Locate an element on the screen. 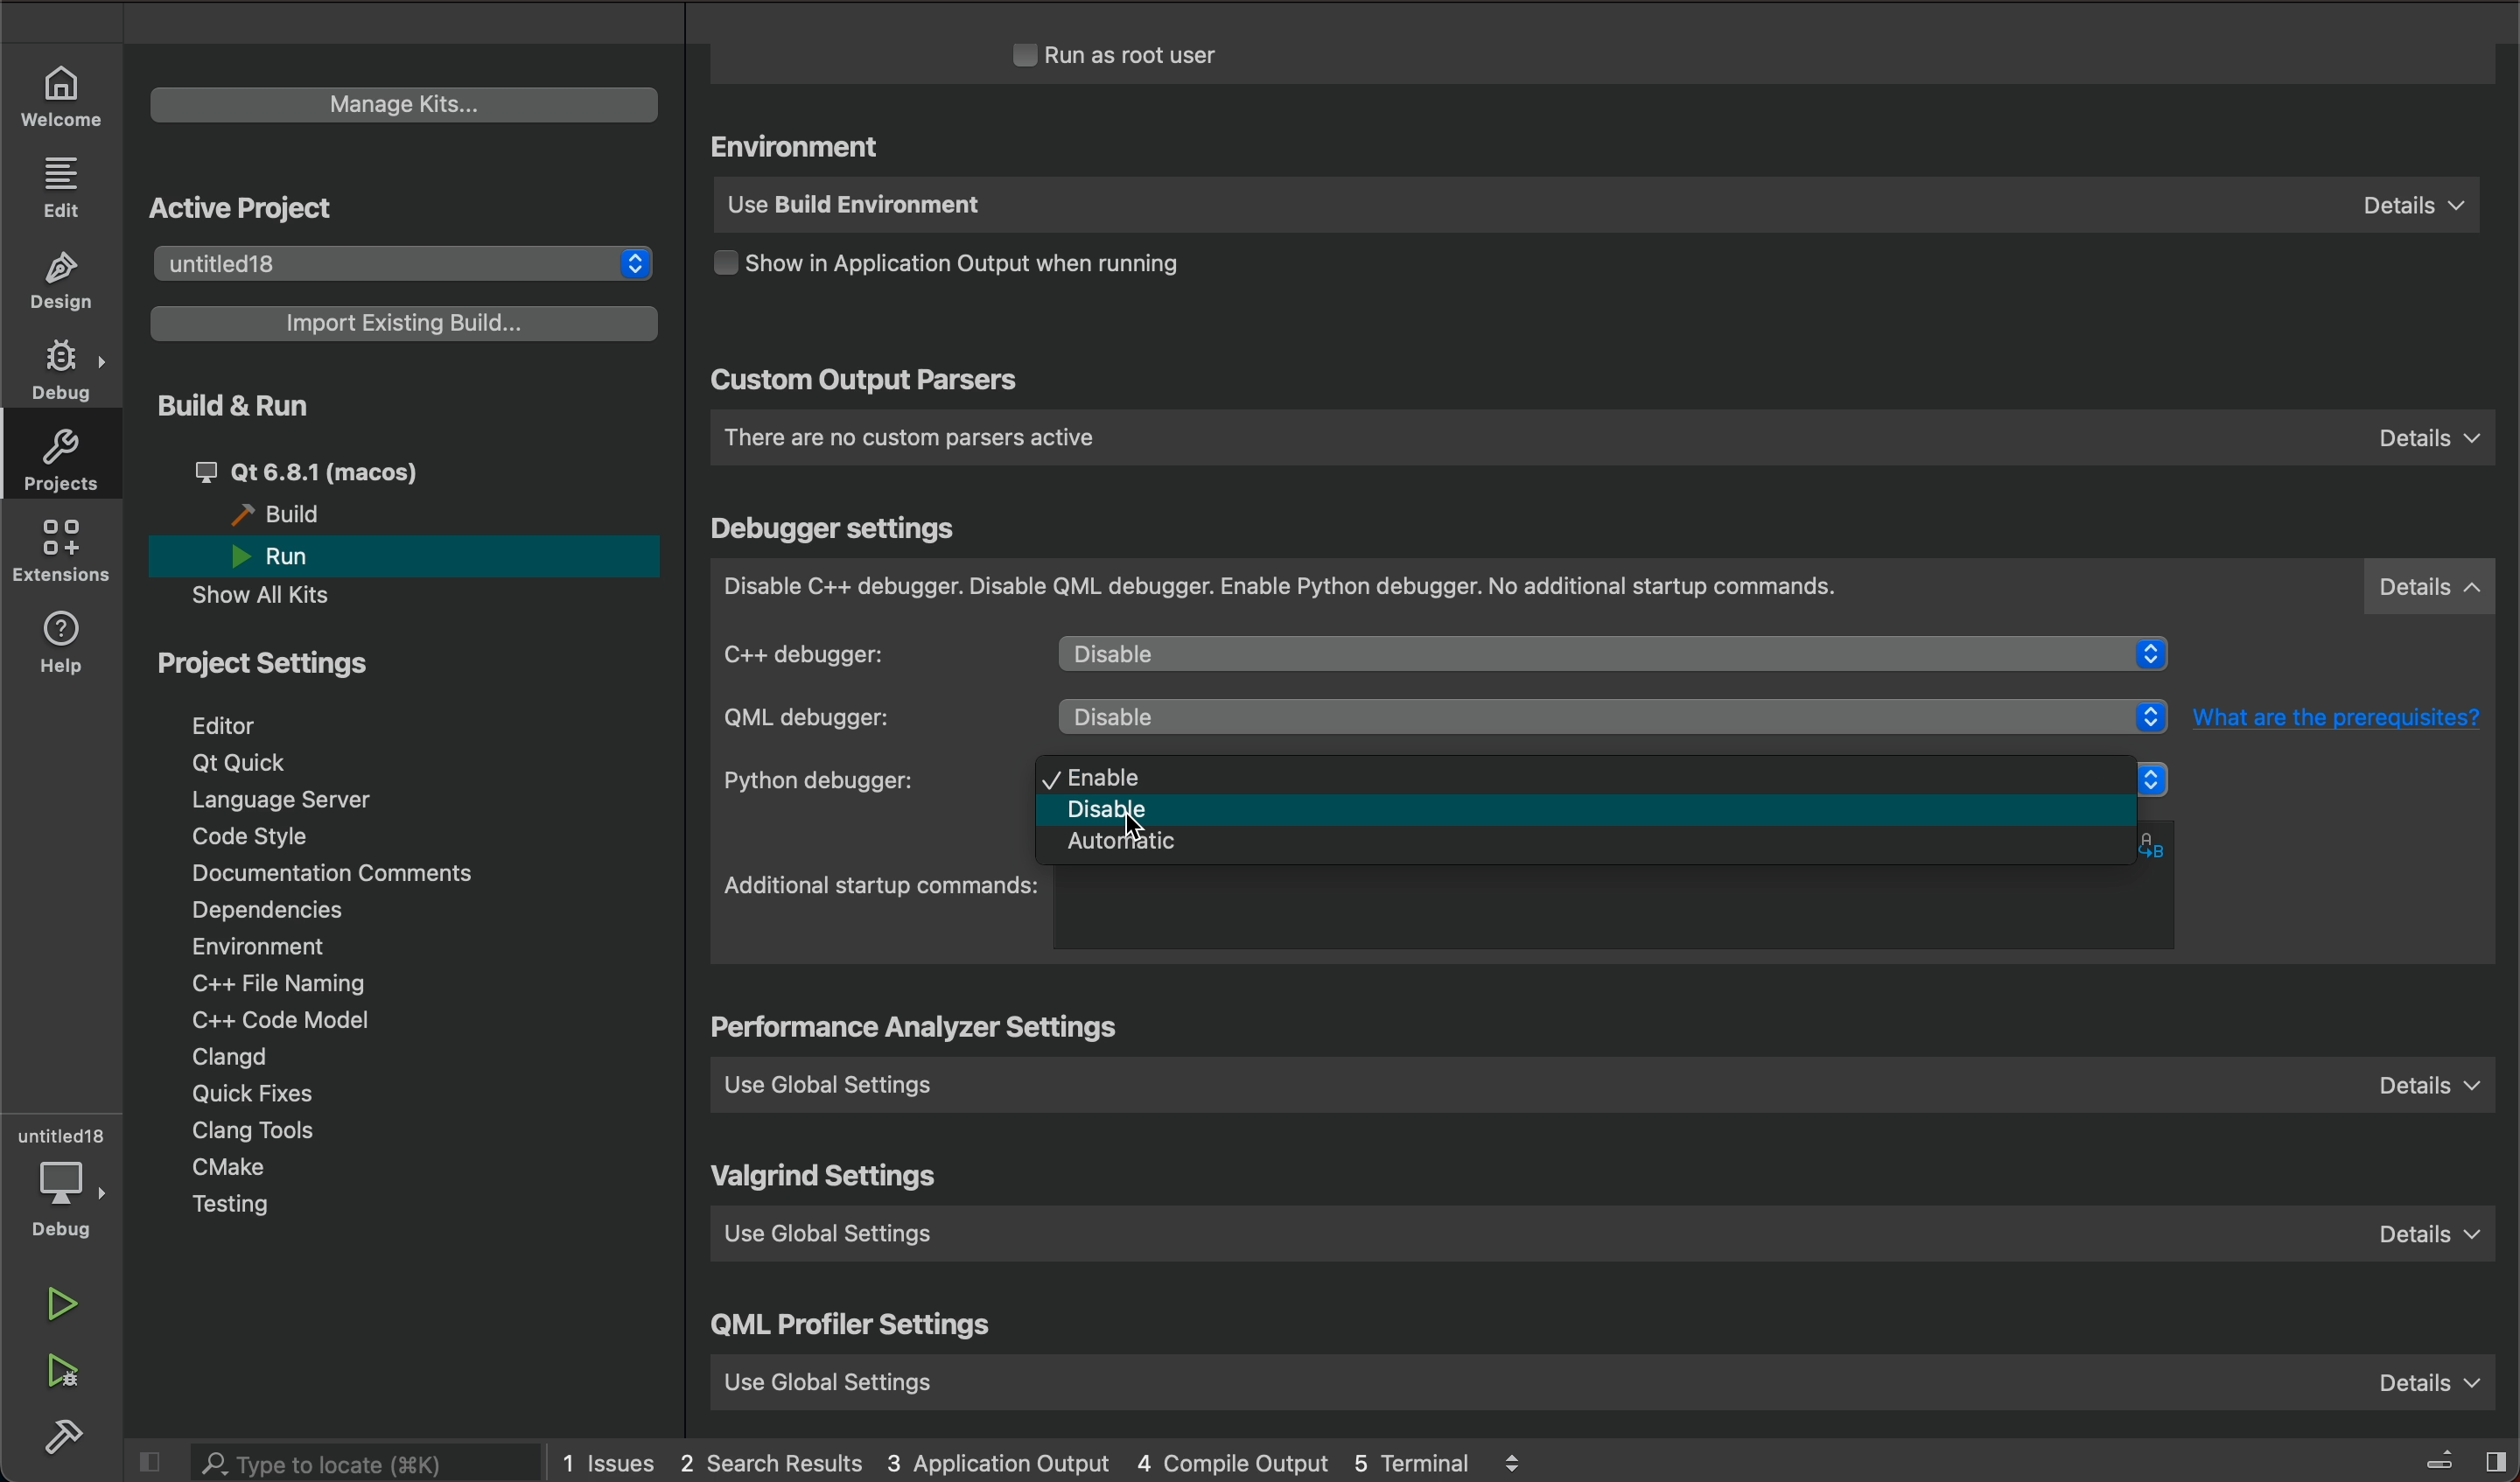  cmake is located at coordinates (229, 1166).